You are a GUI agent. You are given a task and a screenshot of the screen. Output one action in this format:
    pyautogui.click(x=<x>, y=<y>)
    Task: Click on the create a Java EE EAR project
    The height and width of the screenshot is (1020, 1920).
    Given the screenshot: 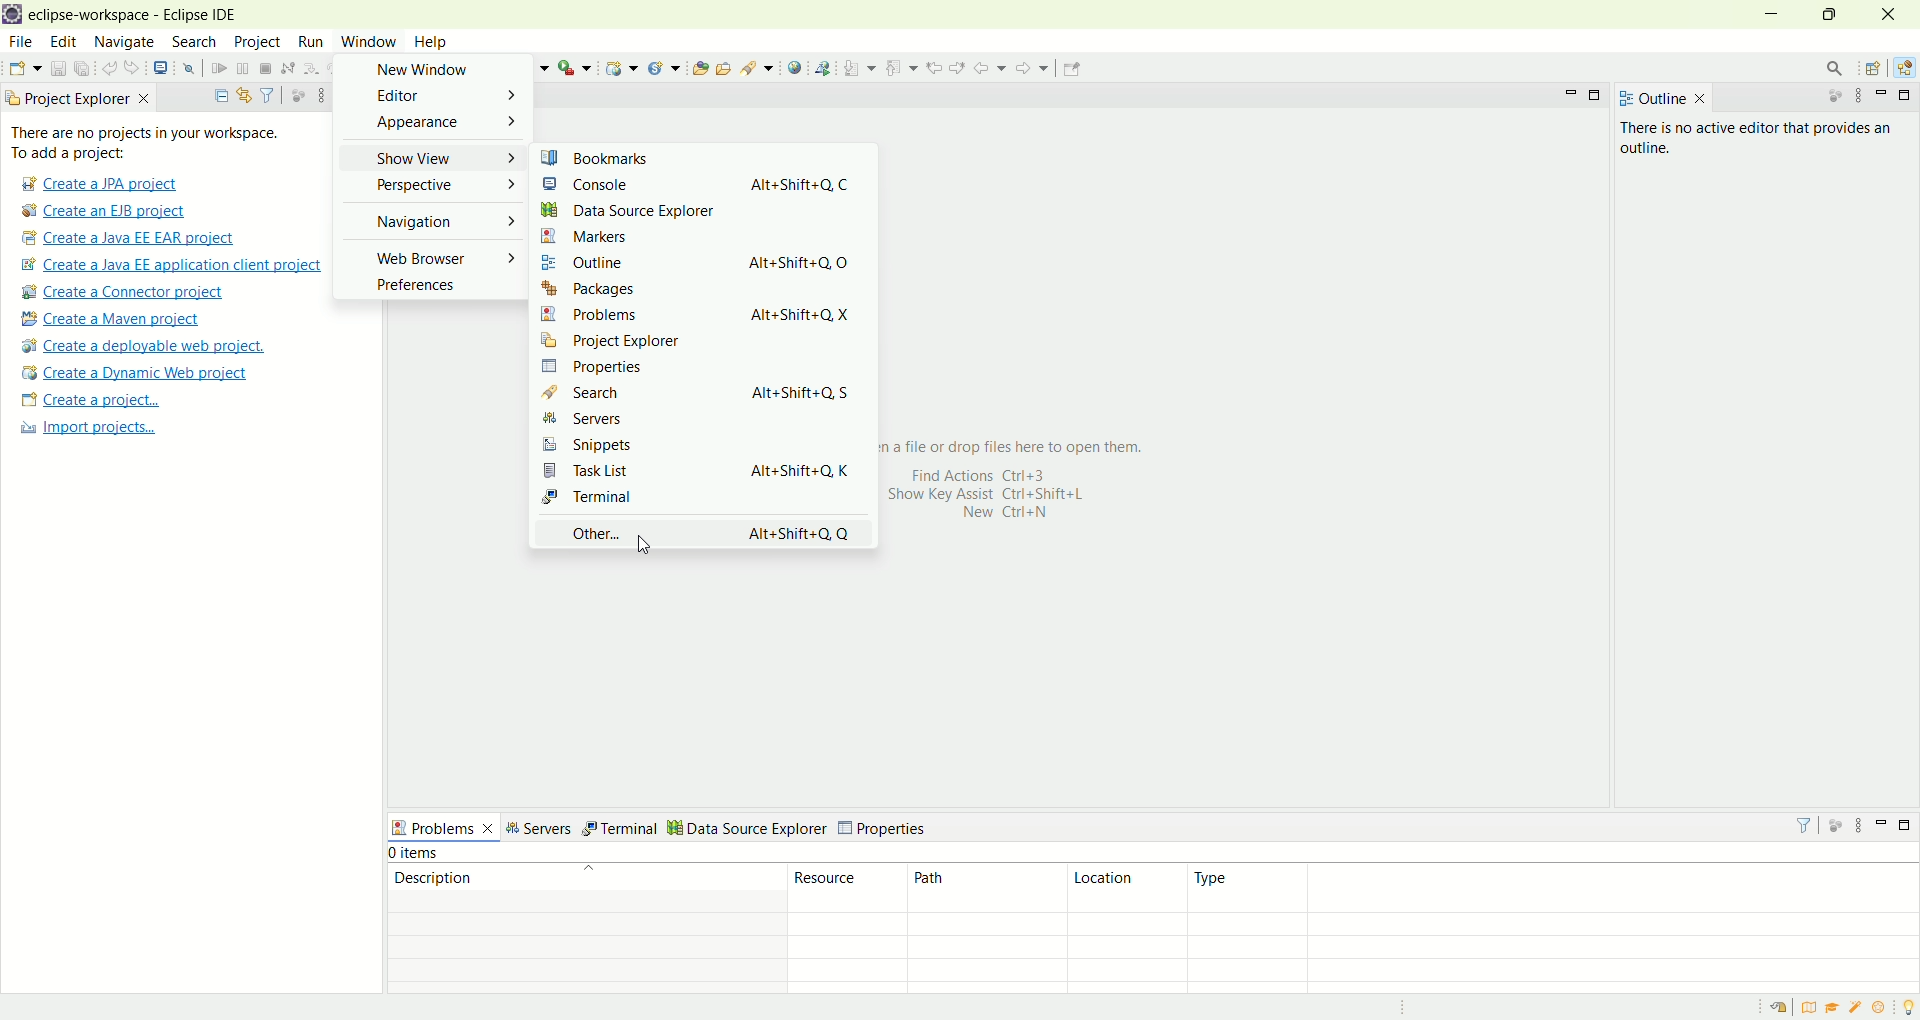 What is the action you would take?
    pyautogui.click(x=131, y=239)
    